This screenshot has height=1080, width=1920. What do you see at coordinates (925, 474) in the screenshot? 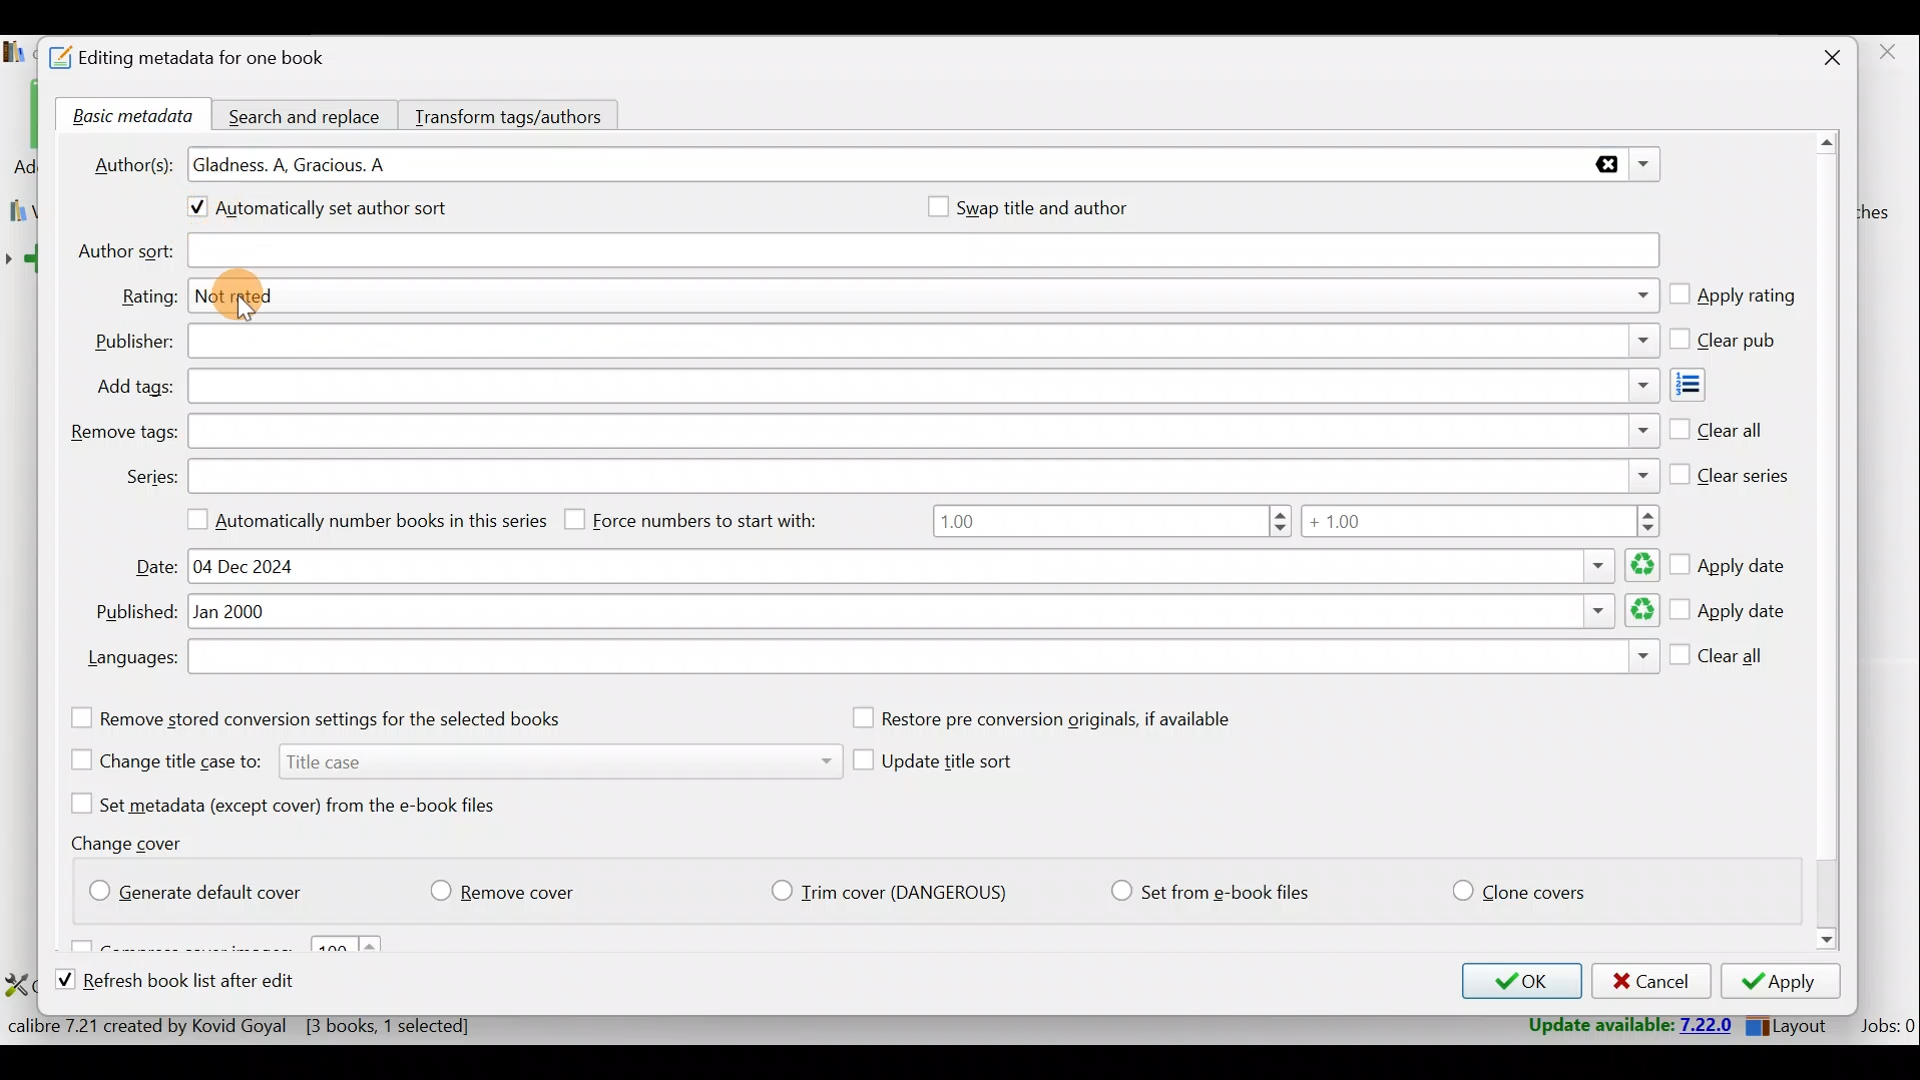
I see `Series` at bounding box center [925, 474].